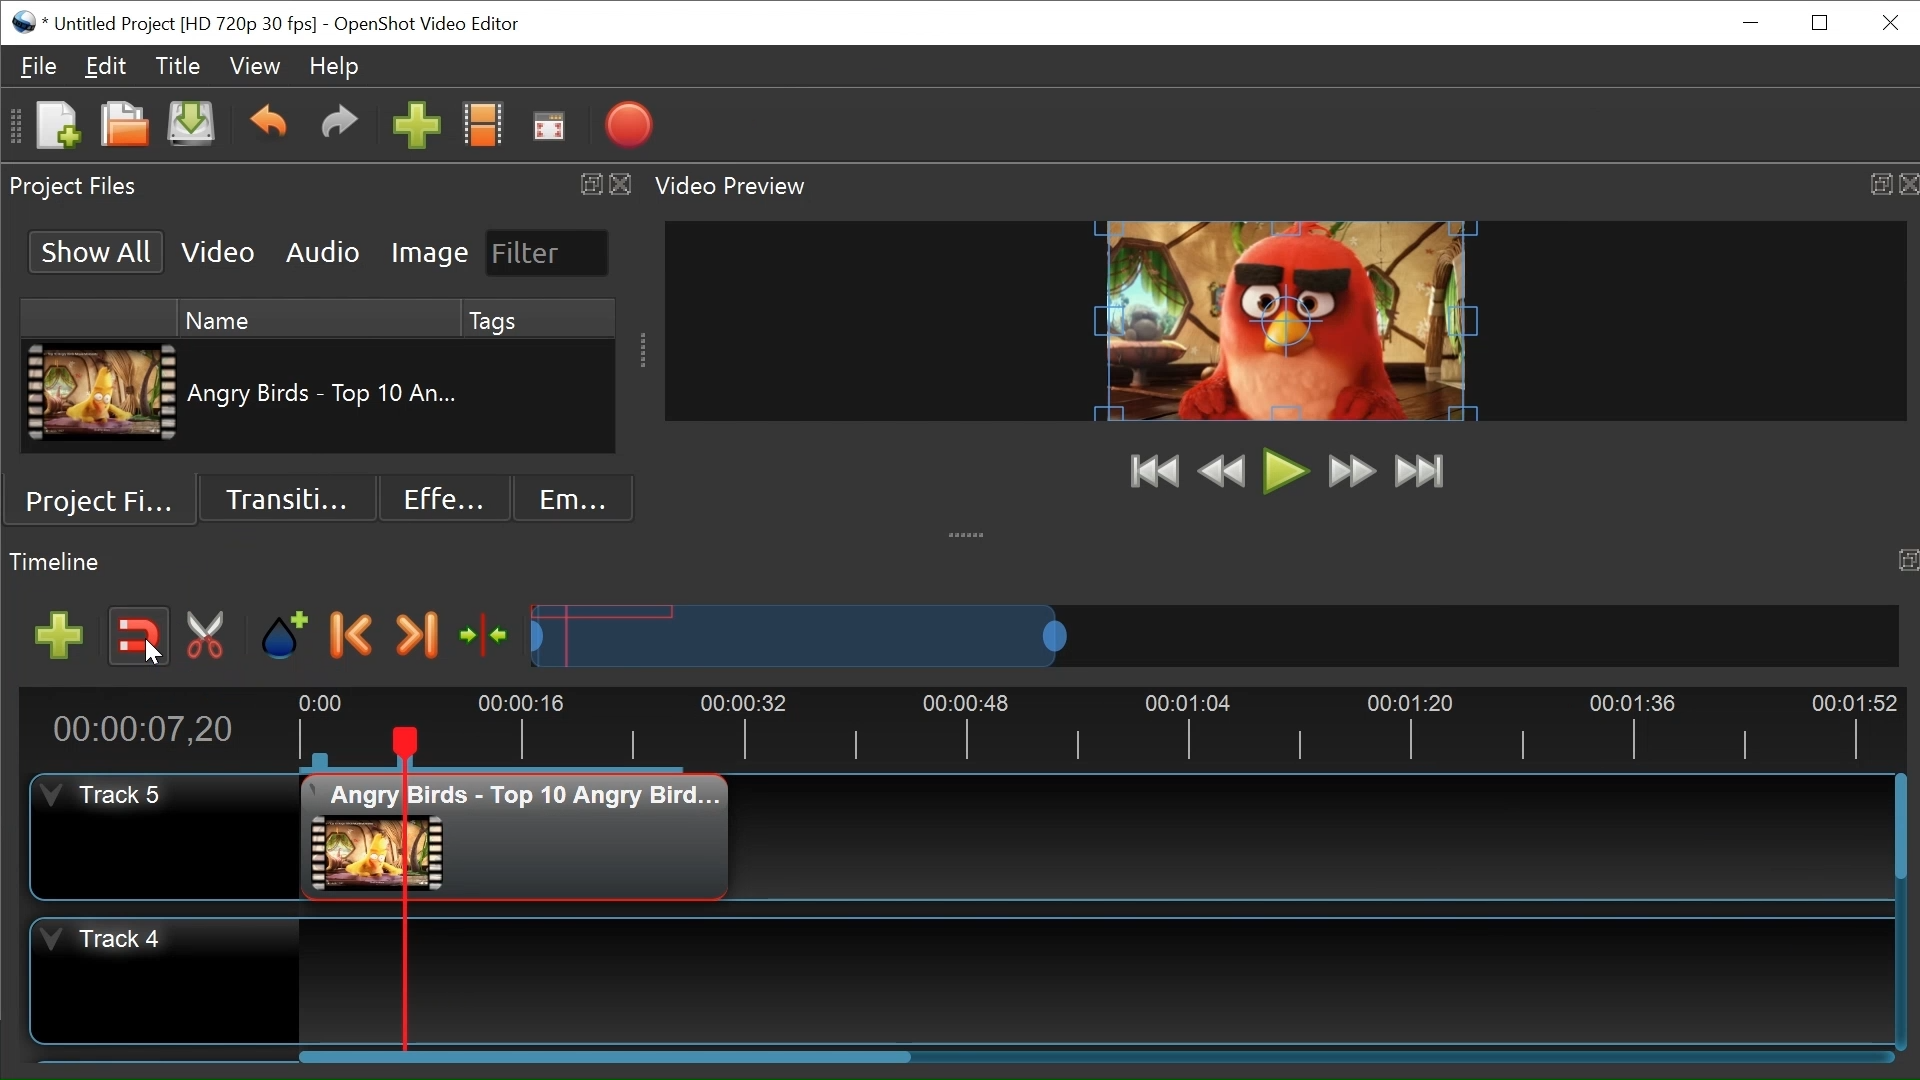  I want to click on Undo, so click(269, 125).